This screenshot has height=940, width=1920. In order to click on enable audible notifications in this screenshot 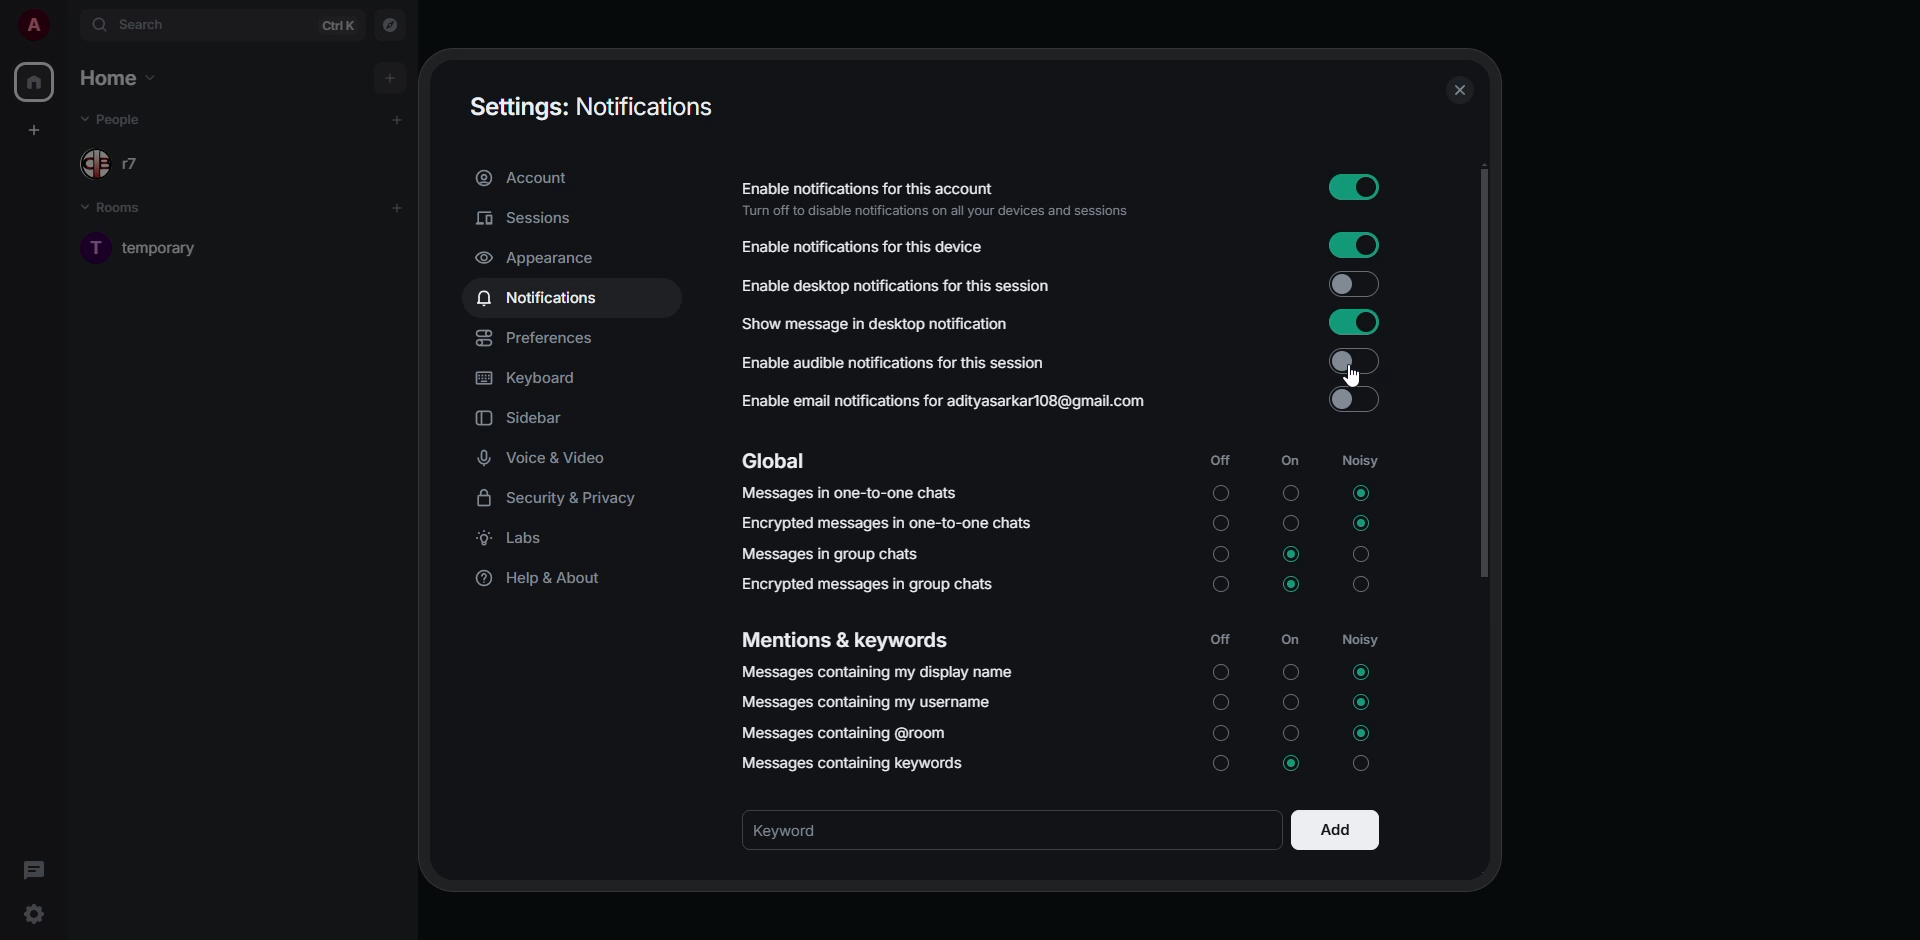, I will do `click(896, 361)`.